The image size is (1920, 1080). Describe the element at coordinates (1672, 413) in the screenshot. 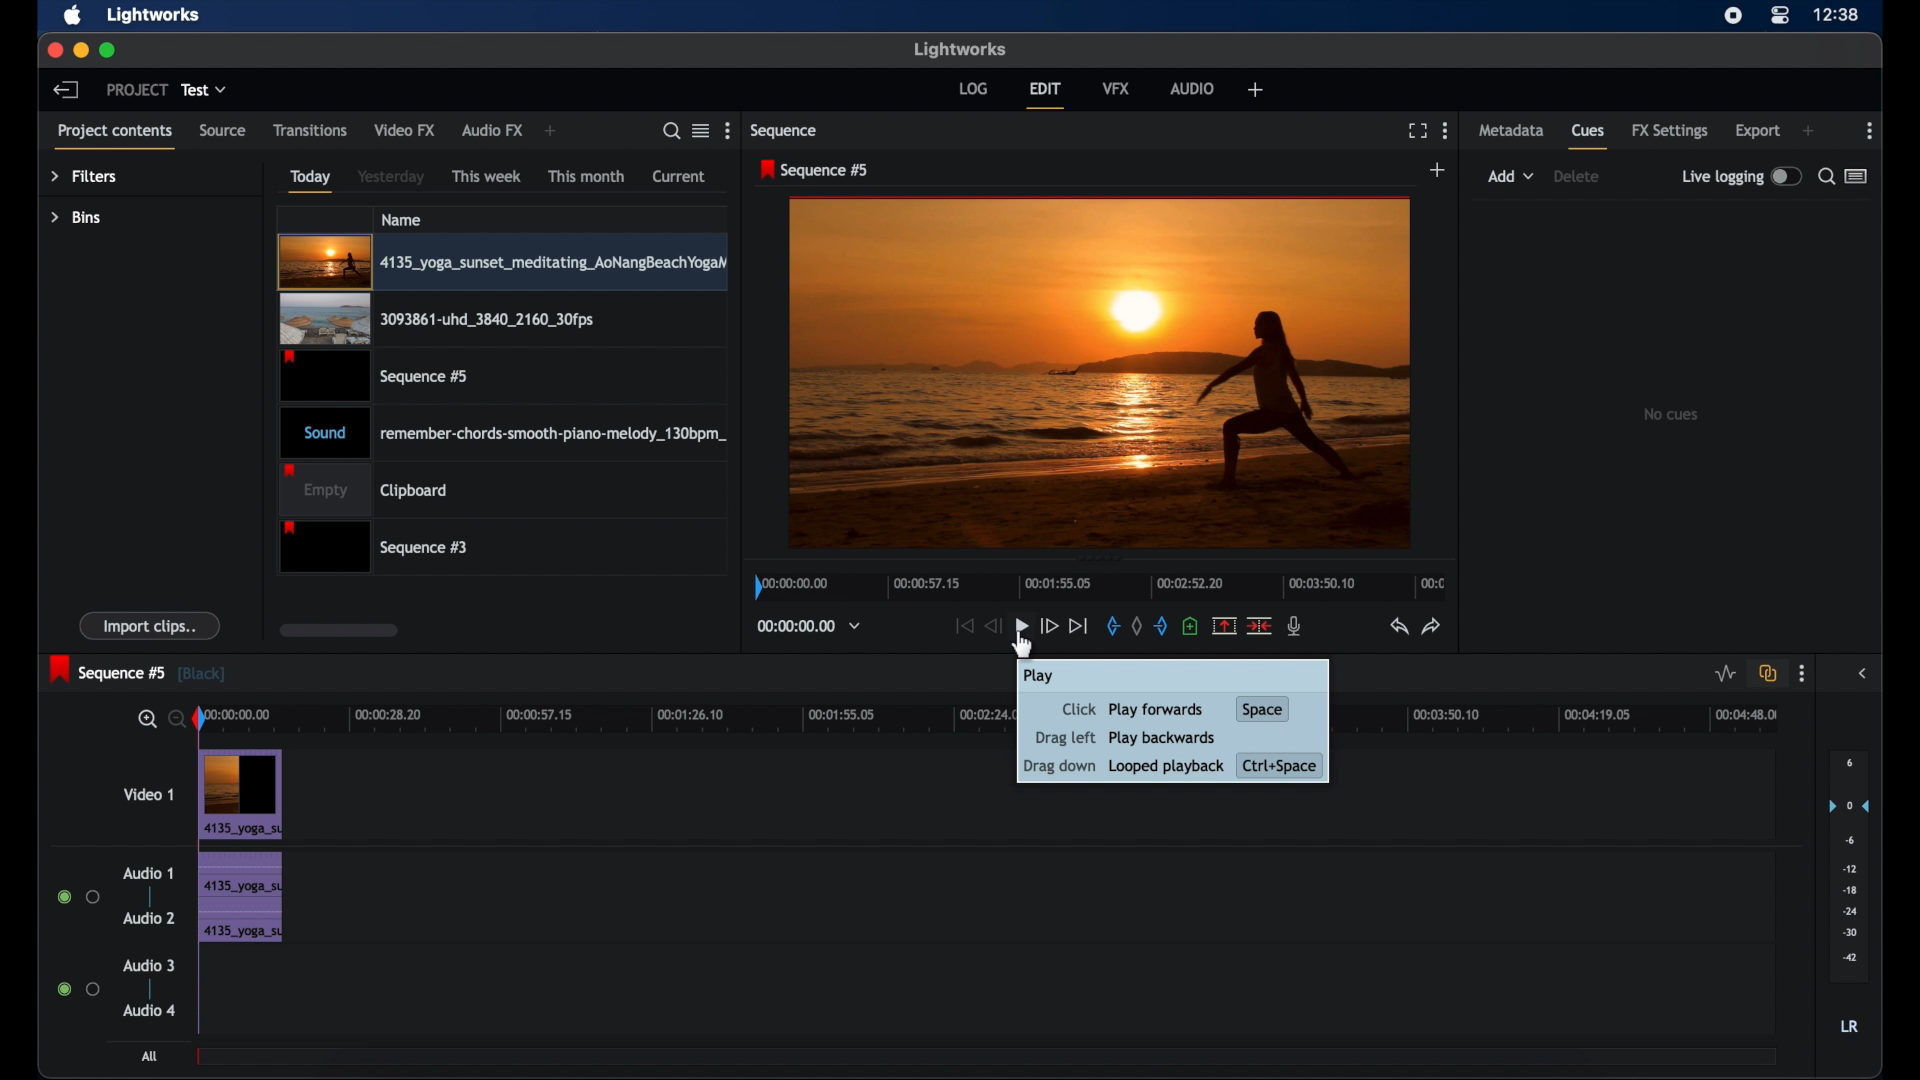

I see `no clips` at that location.